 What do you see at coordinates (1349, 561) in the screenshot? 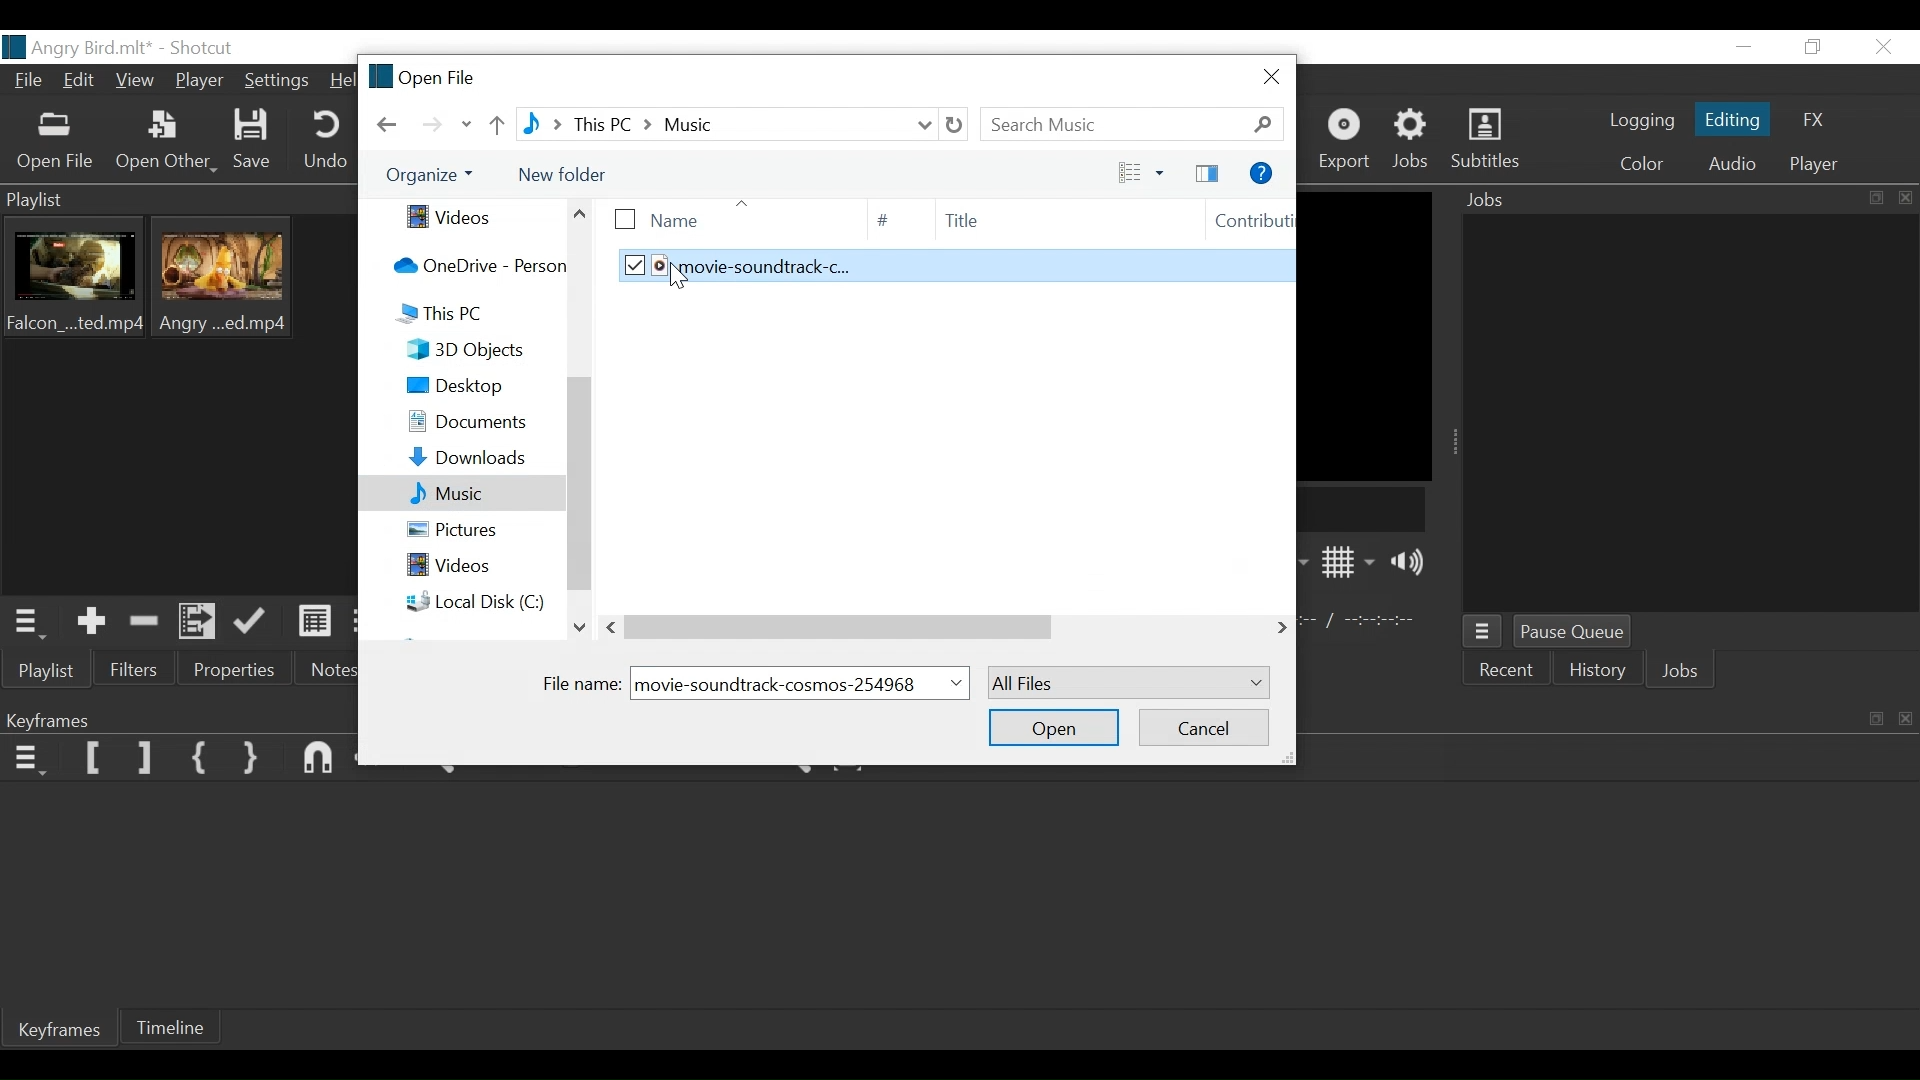
I see `Show display grid on player` at bounding box center [1349, 561].